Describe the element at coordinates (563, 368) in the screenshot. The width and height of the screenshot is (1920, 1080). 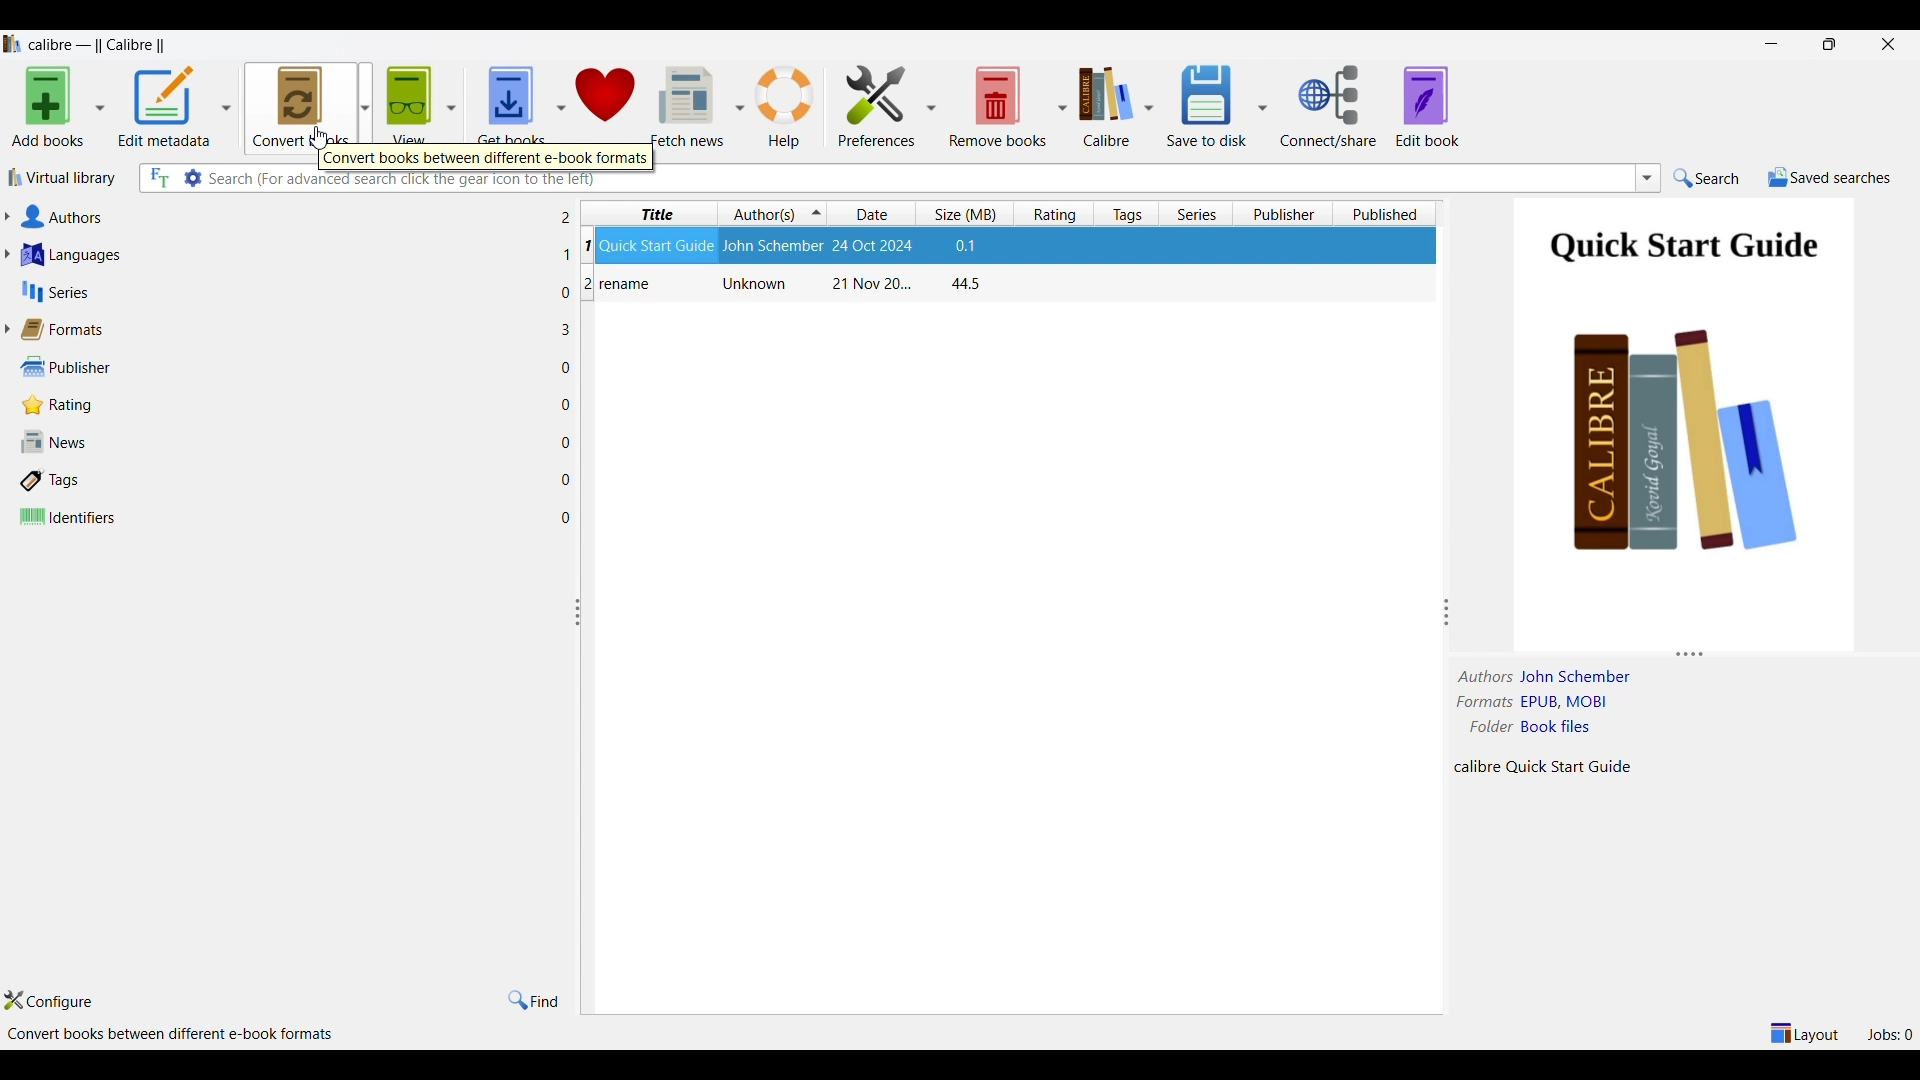
I see `File in each adjacent attribute` at that location.